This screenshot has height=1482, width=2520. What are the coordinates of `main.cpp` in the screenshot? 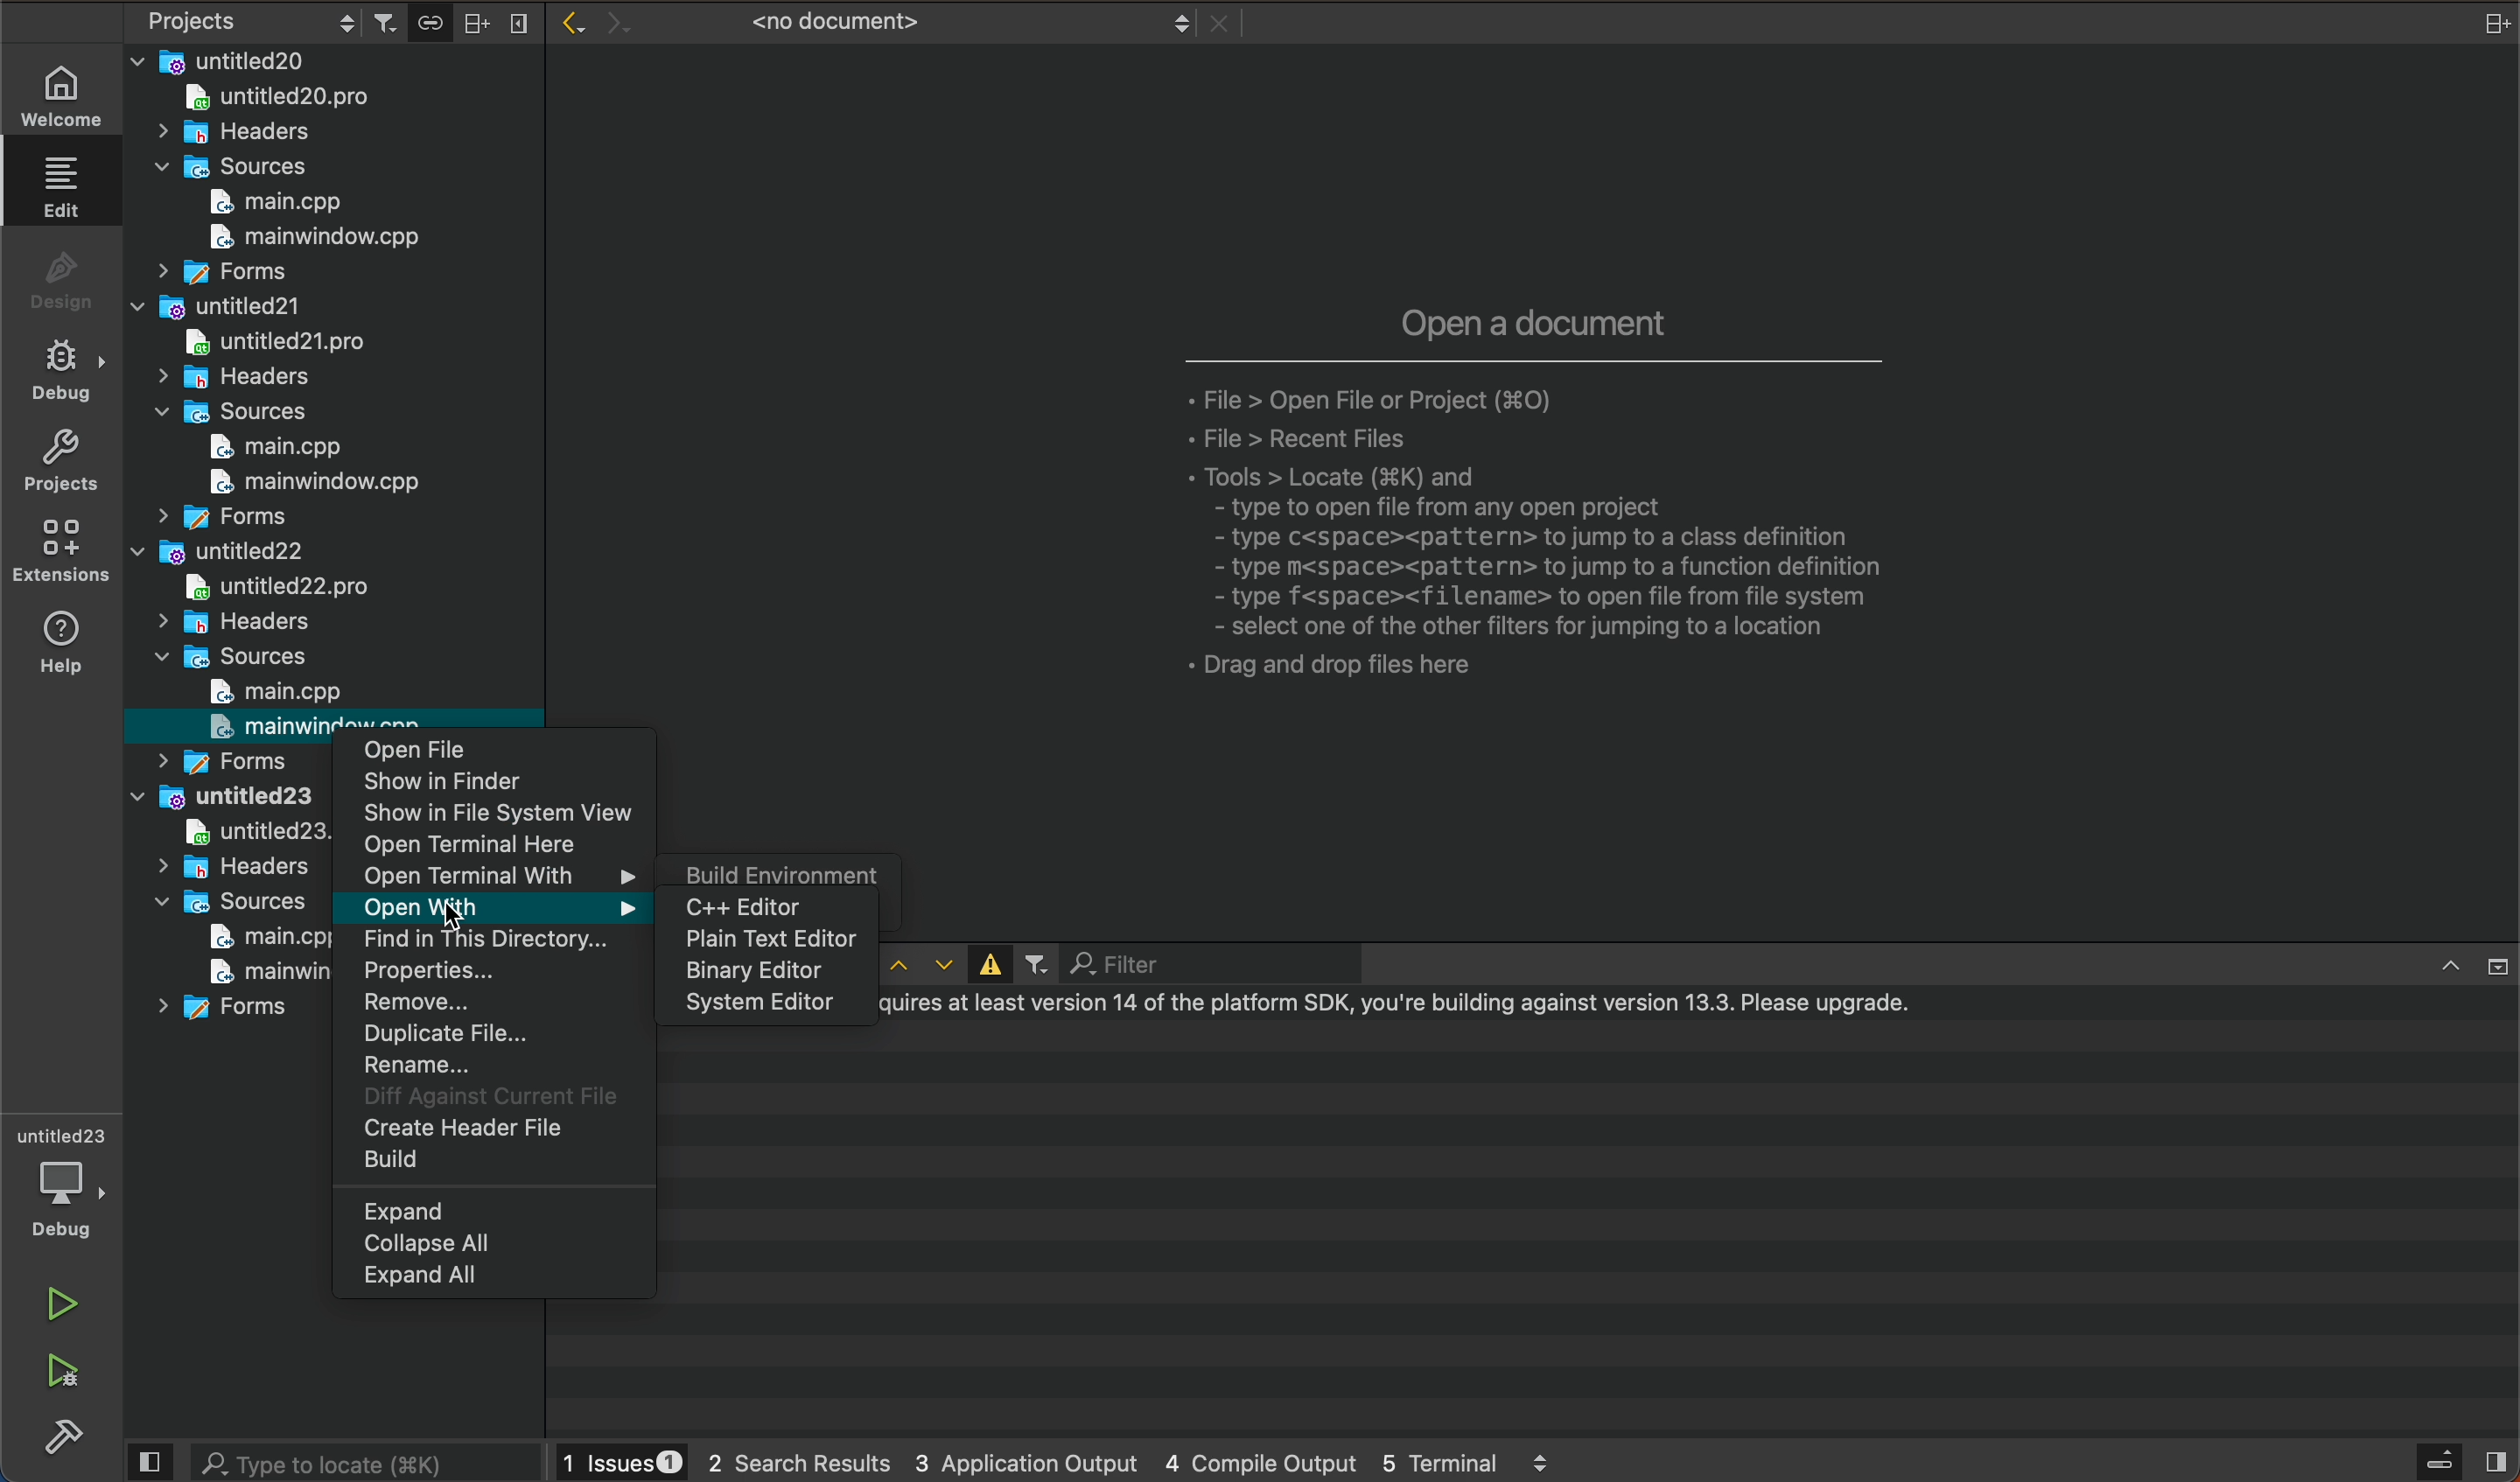 It's located at (256, 449).